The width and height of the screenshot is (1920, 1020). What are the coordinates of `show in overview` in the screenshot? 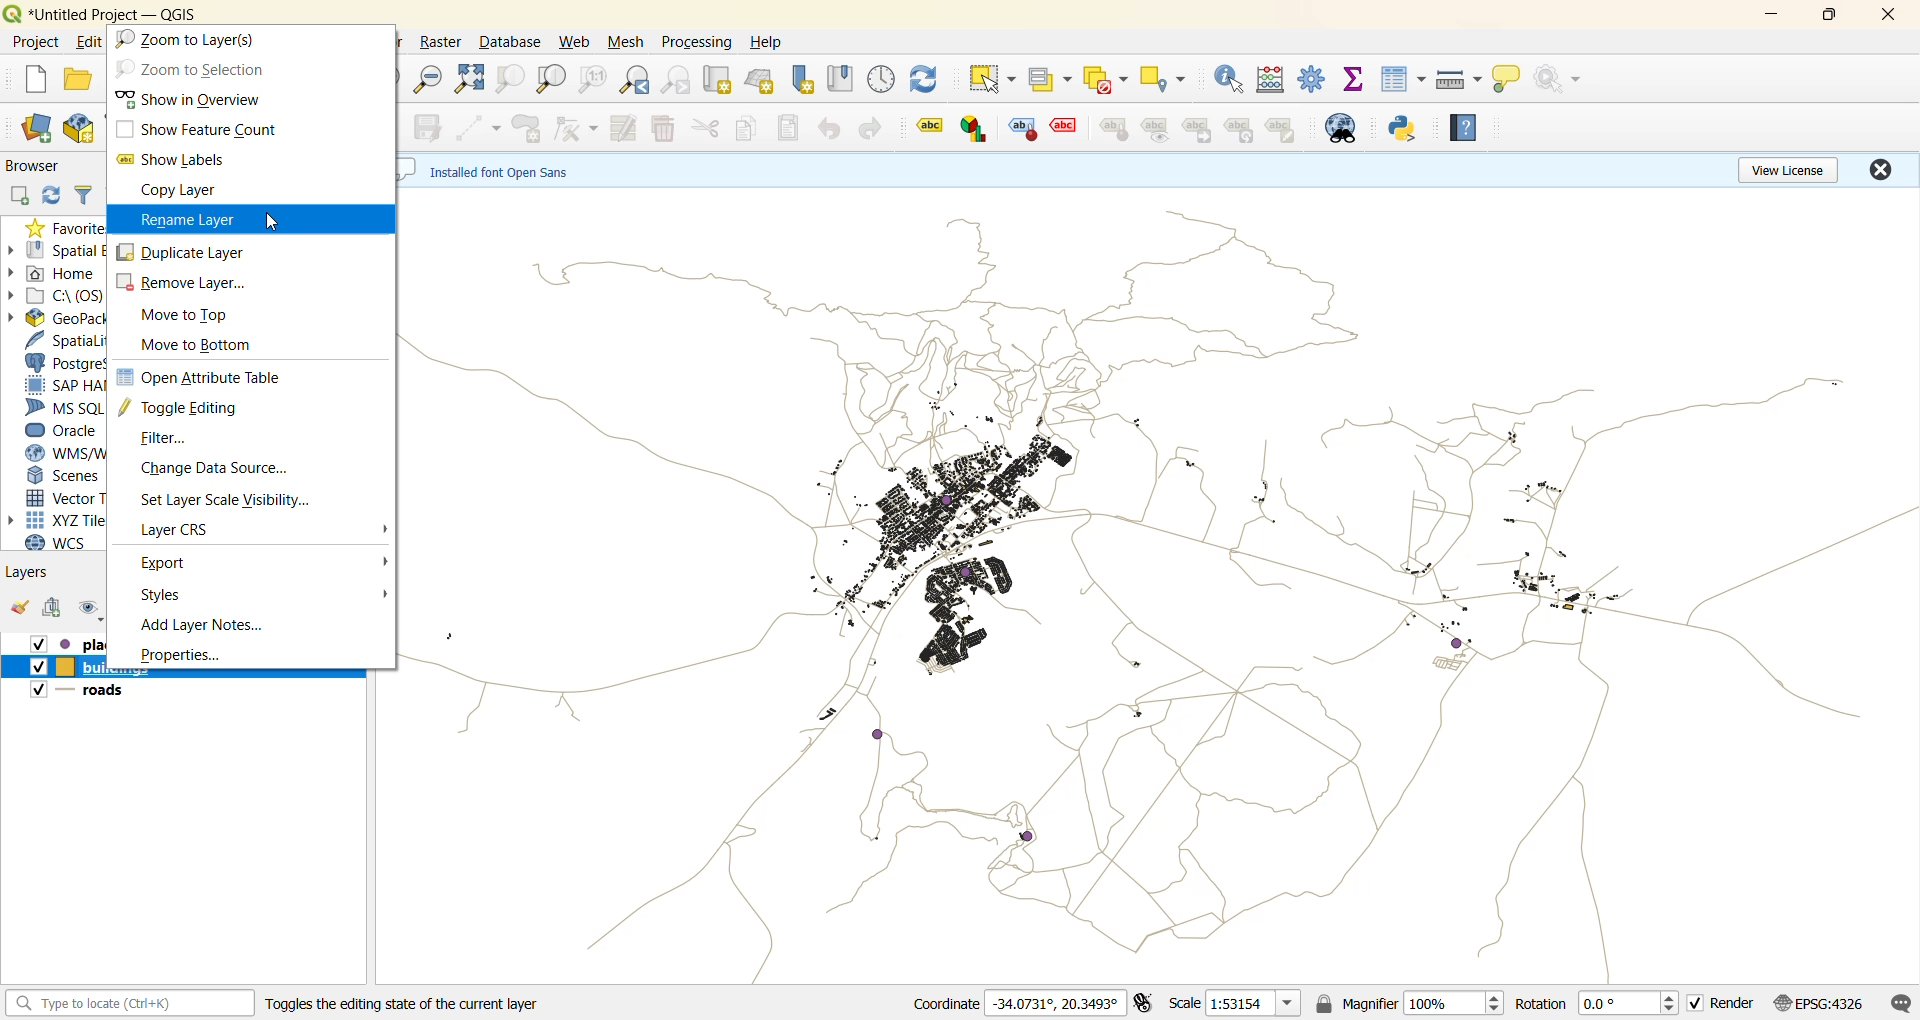 It's located at (194, 99).